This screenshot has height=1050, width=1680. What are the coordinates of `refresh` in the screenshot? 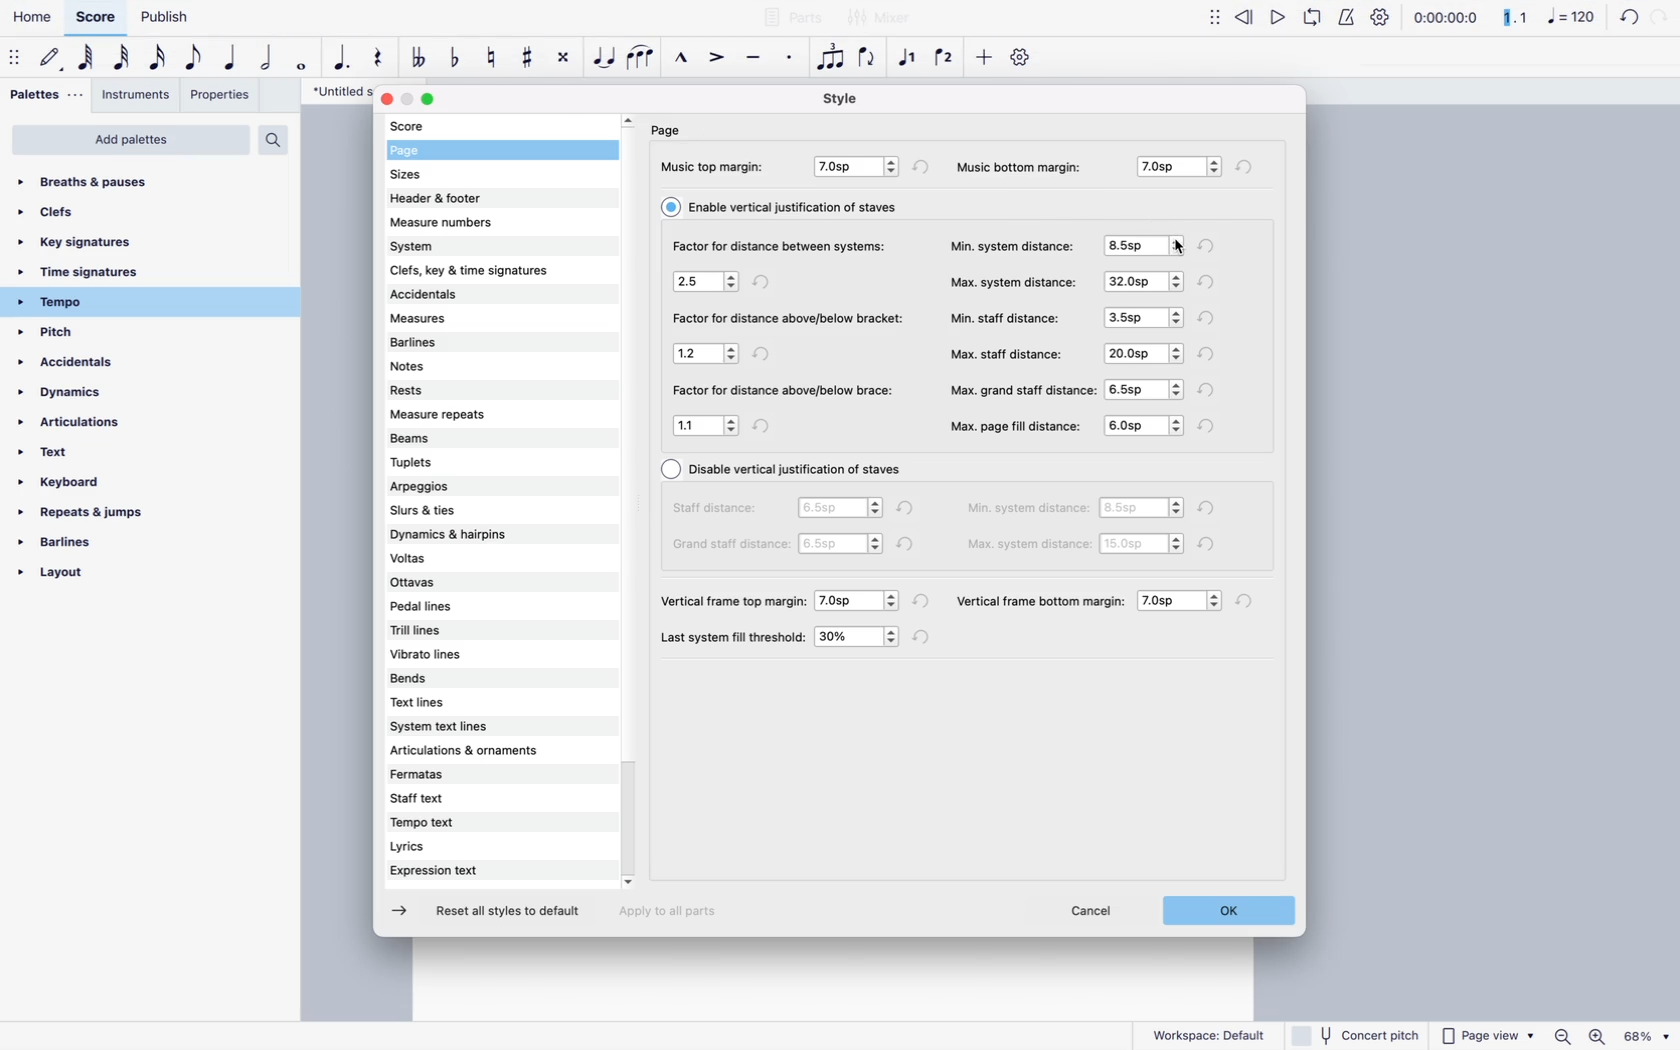 It's located at (907, 507).